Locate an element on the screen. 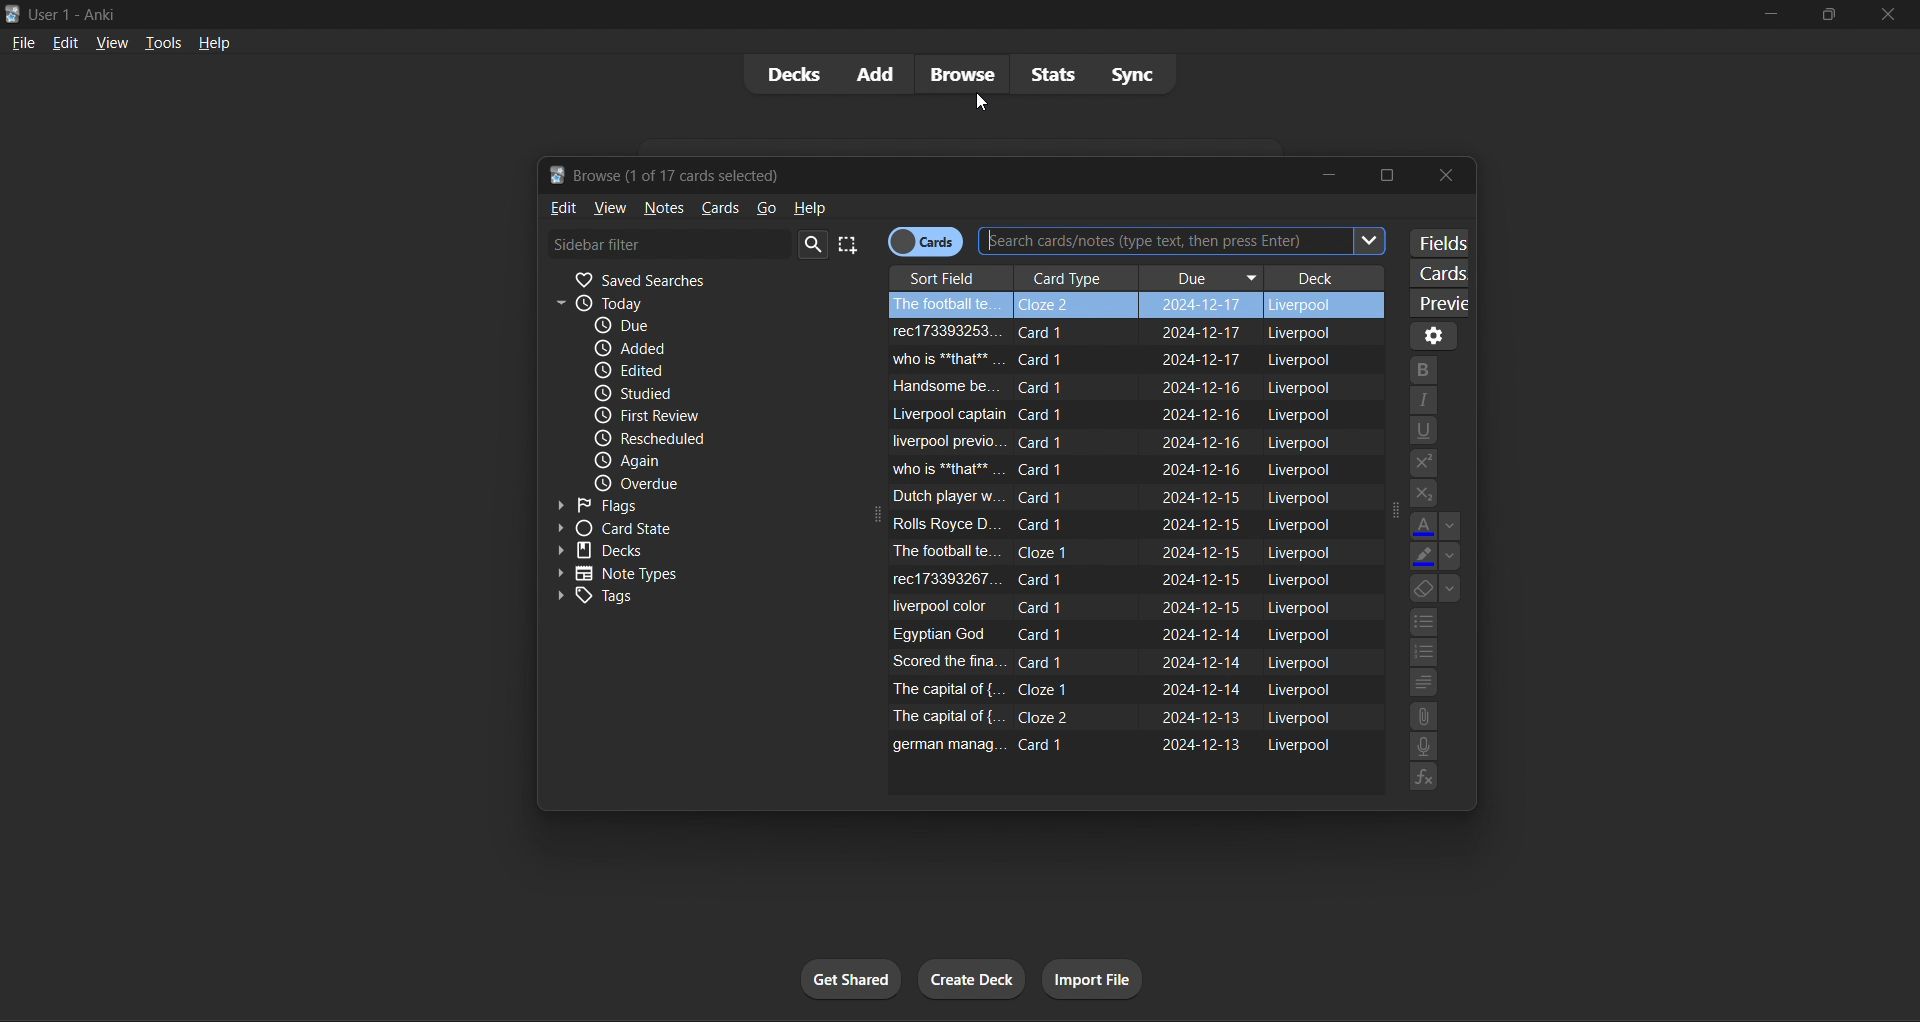 This screenshot has width=1920, height=1022. again is located at coordinates (695, 461).